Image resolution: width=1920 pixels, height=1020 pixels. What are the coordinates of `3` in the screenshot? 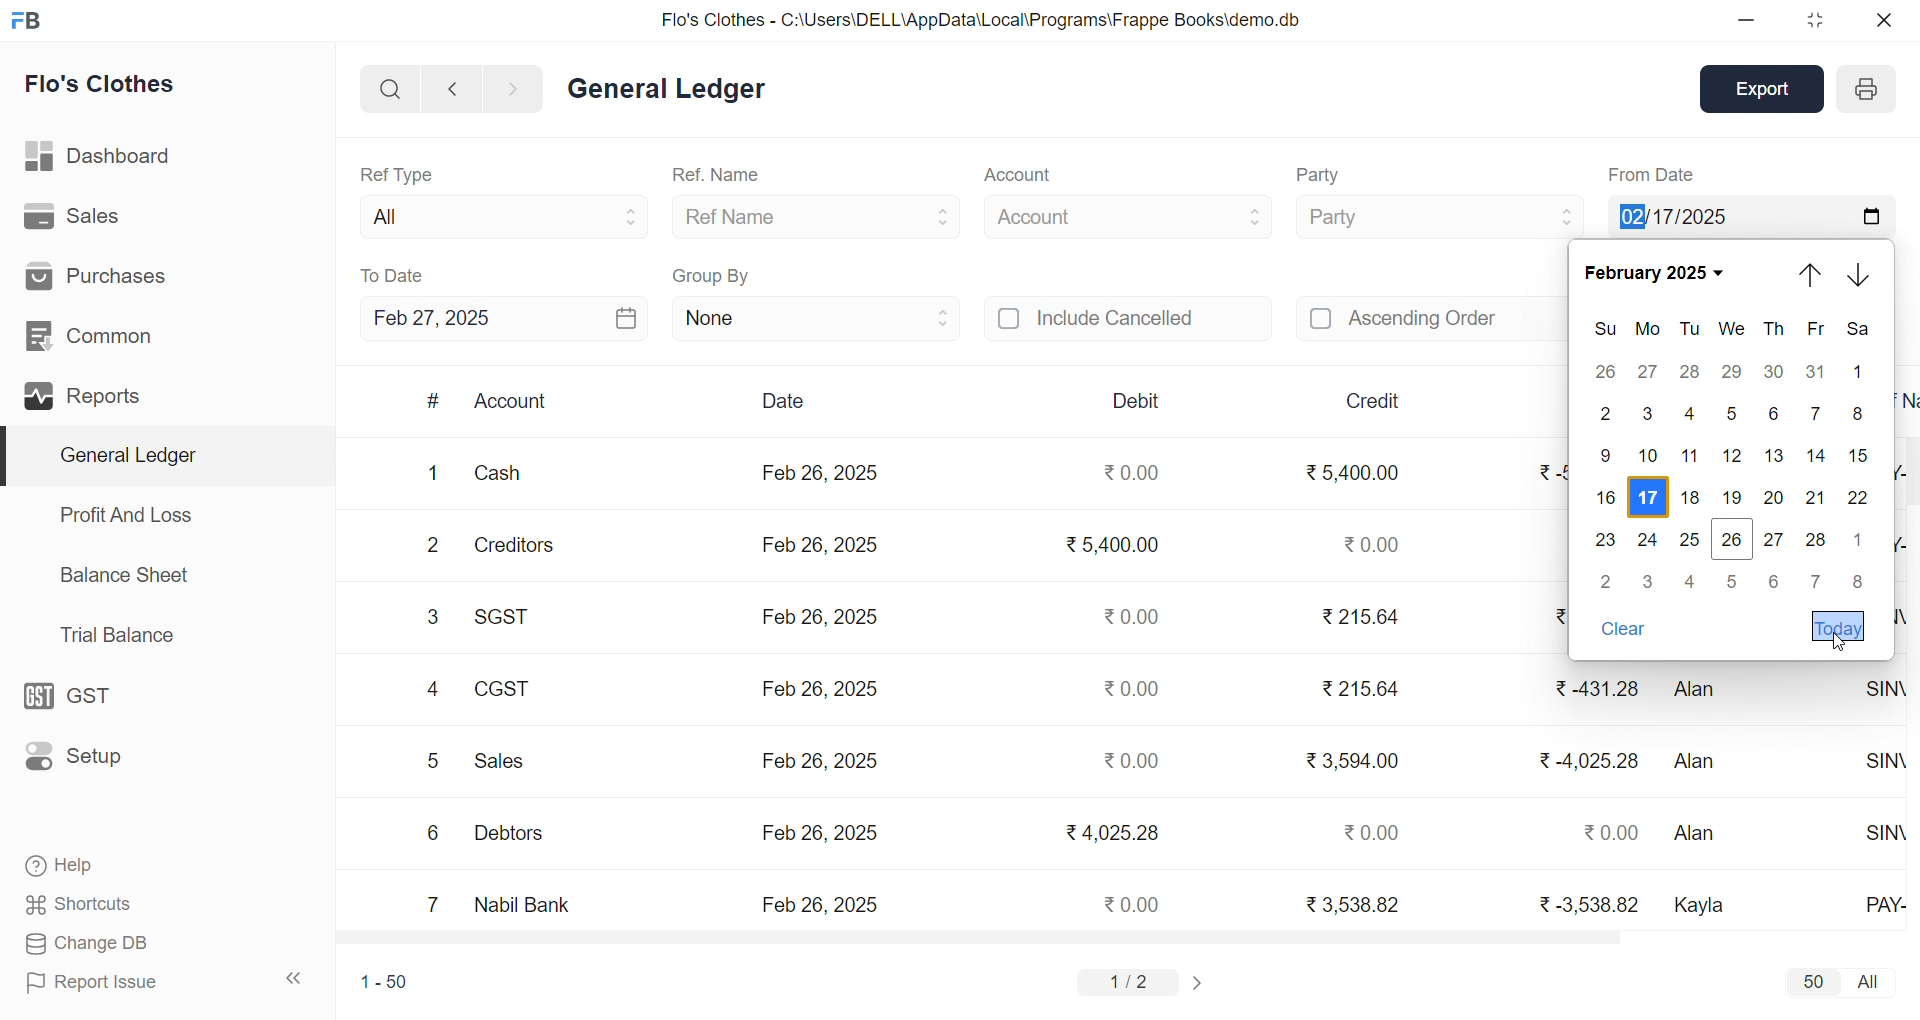 It's located at (1650, 414).